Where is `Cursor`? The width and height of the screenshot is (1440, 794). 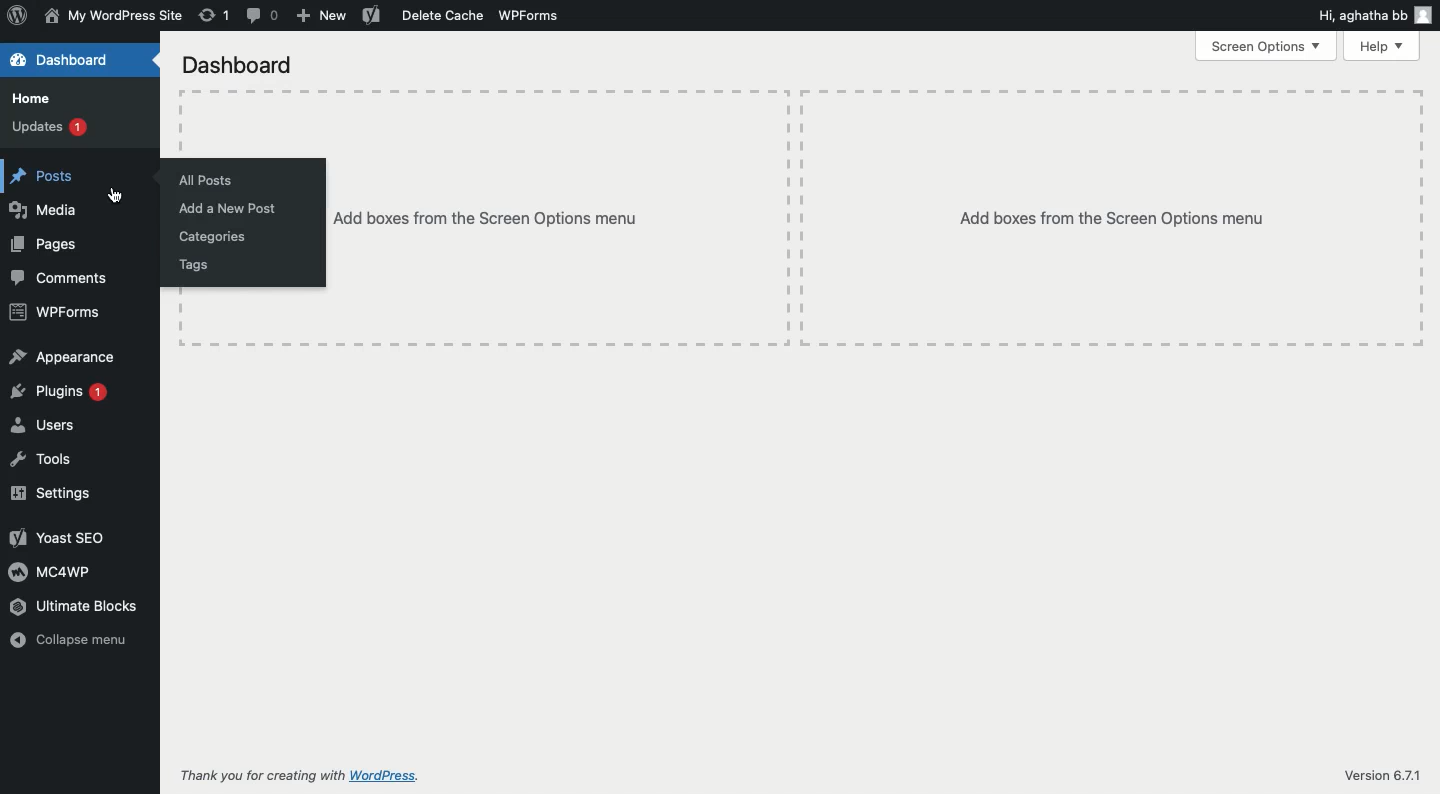 Cursor is located at coordinates (118, 194).